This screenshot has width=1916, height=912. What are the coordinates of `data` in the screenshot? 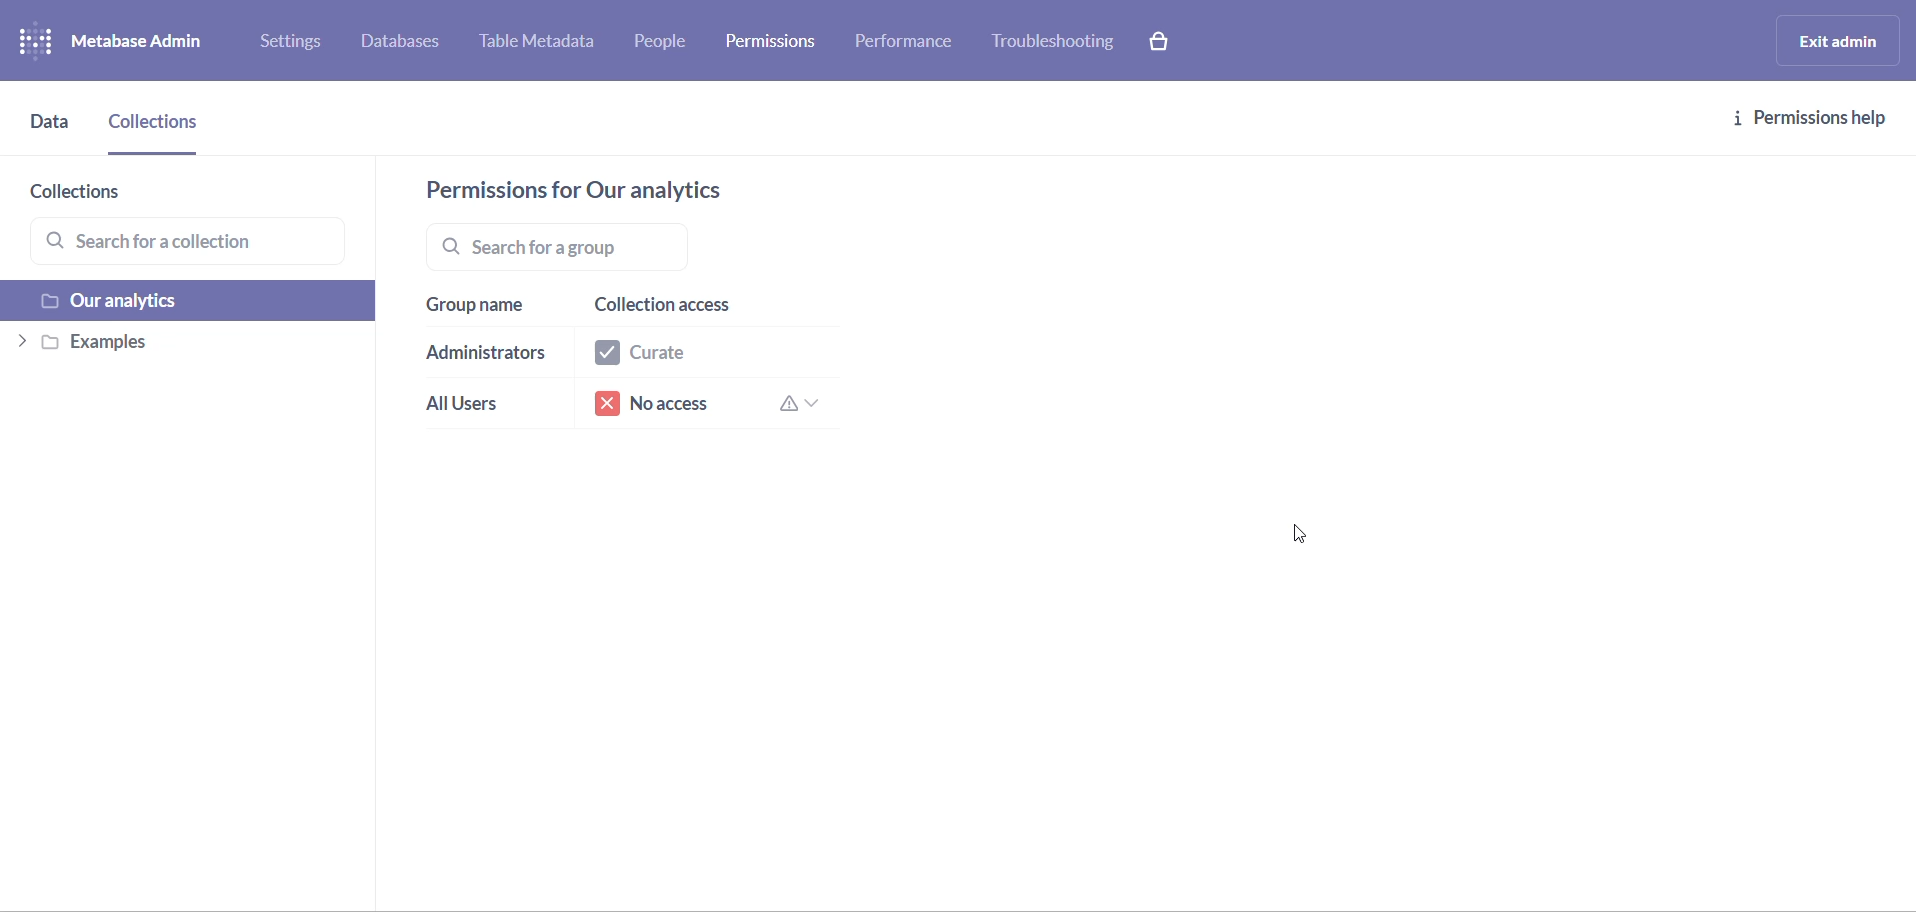 It's located at (51, 132).